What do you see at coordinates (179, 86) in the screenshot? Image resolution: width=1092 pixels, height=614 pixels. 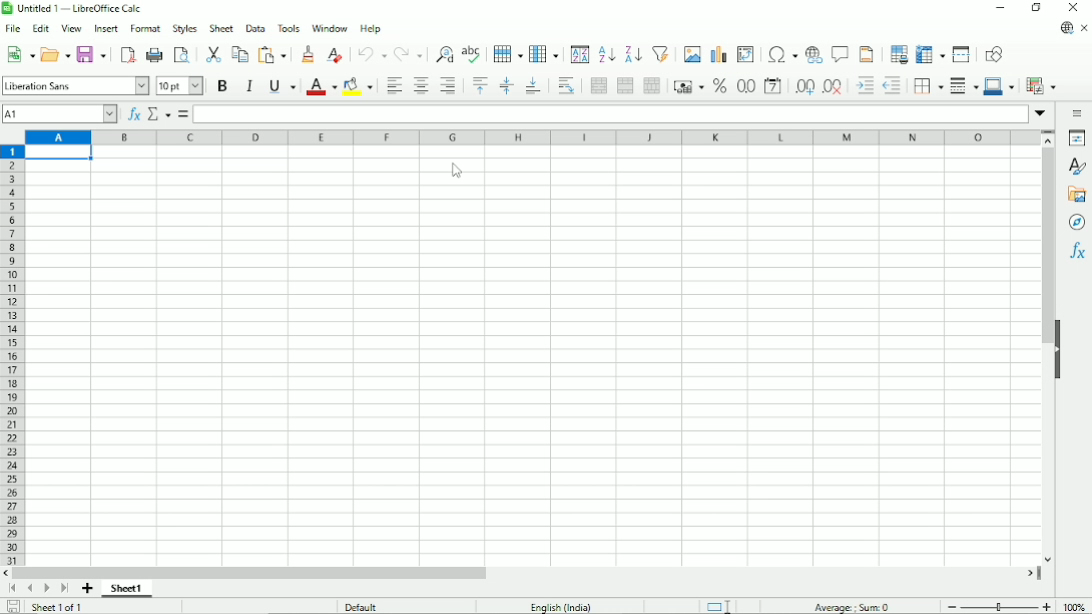 I see `Font size` at bounding box center [179, 86].